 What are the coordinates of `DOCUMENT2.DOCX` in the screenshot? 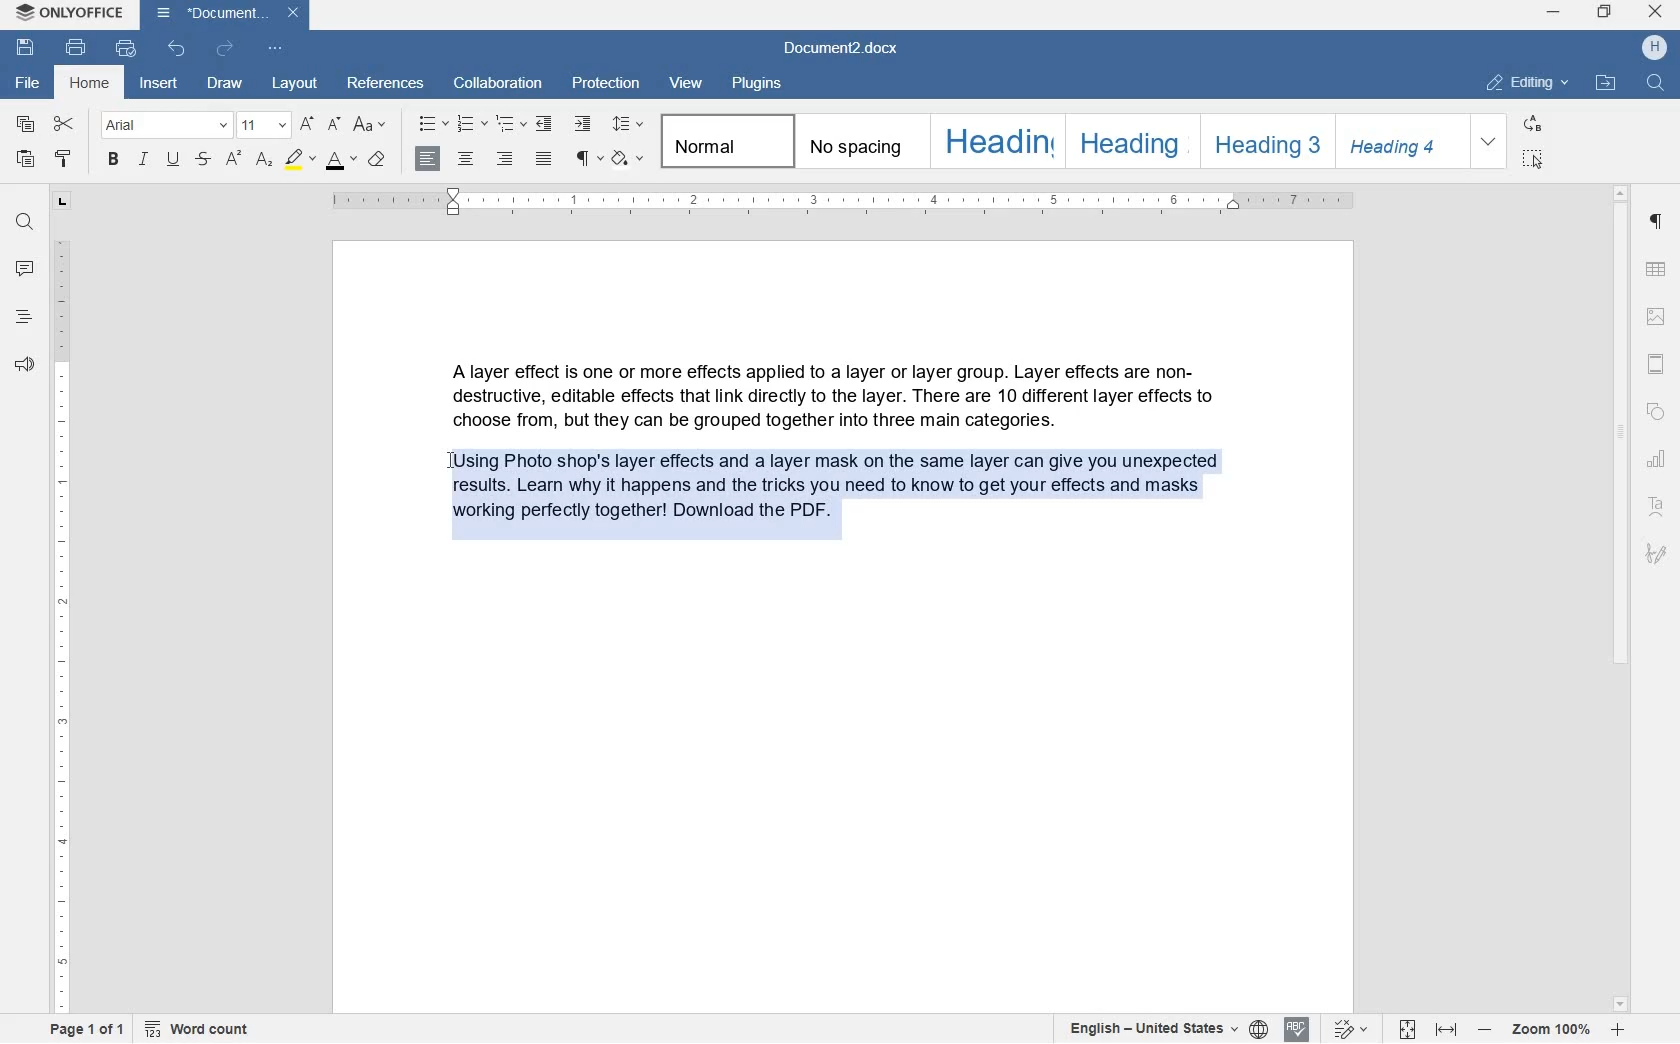 It's located at (226, 16).